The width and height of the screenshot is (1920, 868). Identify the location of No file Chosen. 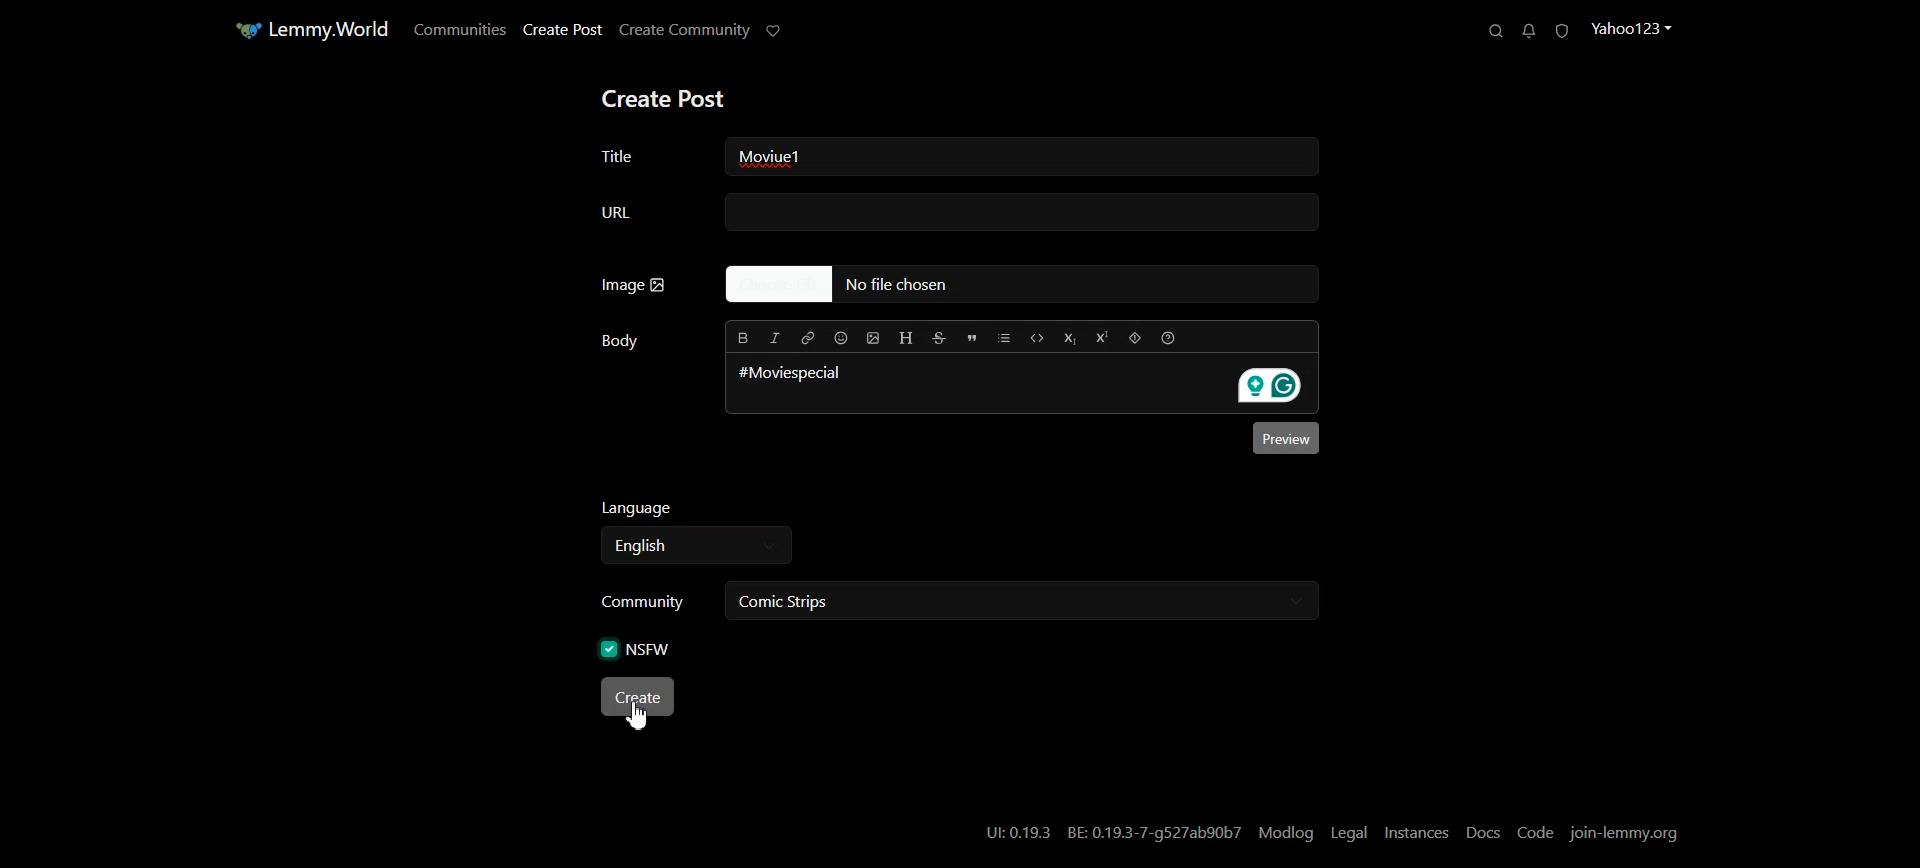
(1010, 285).